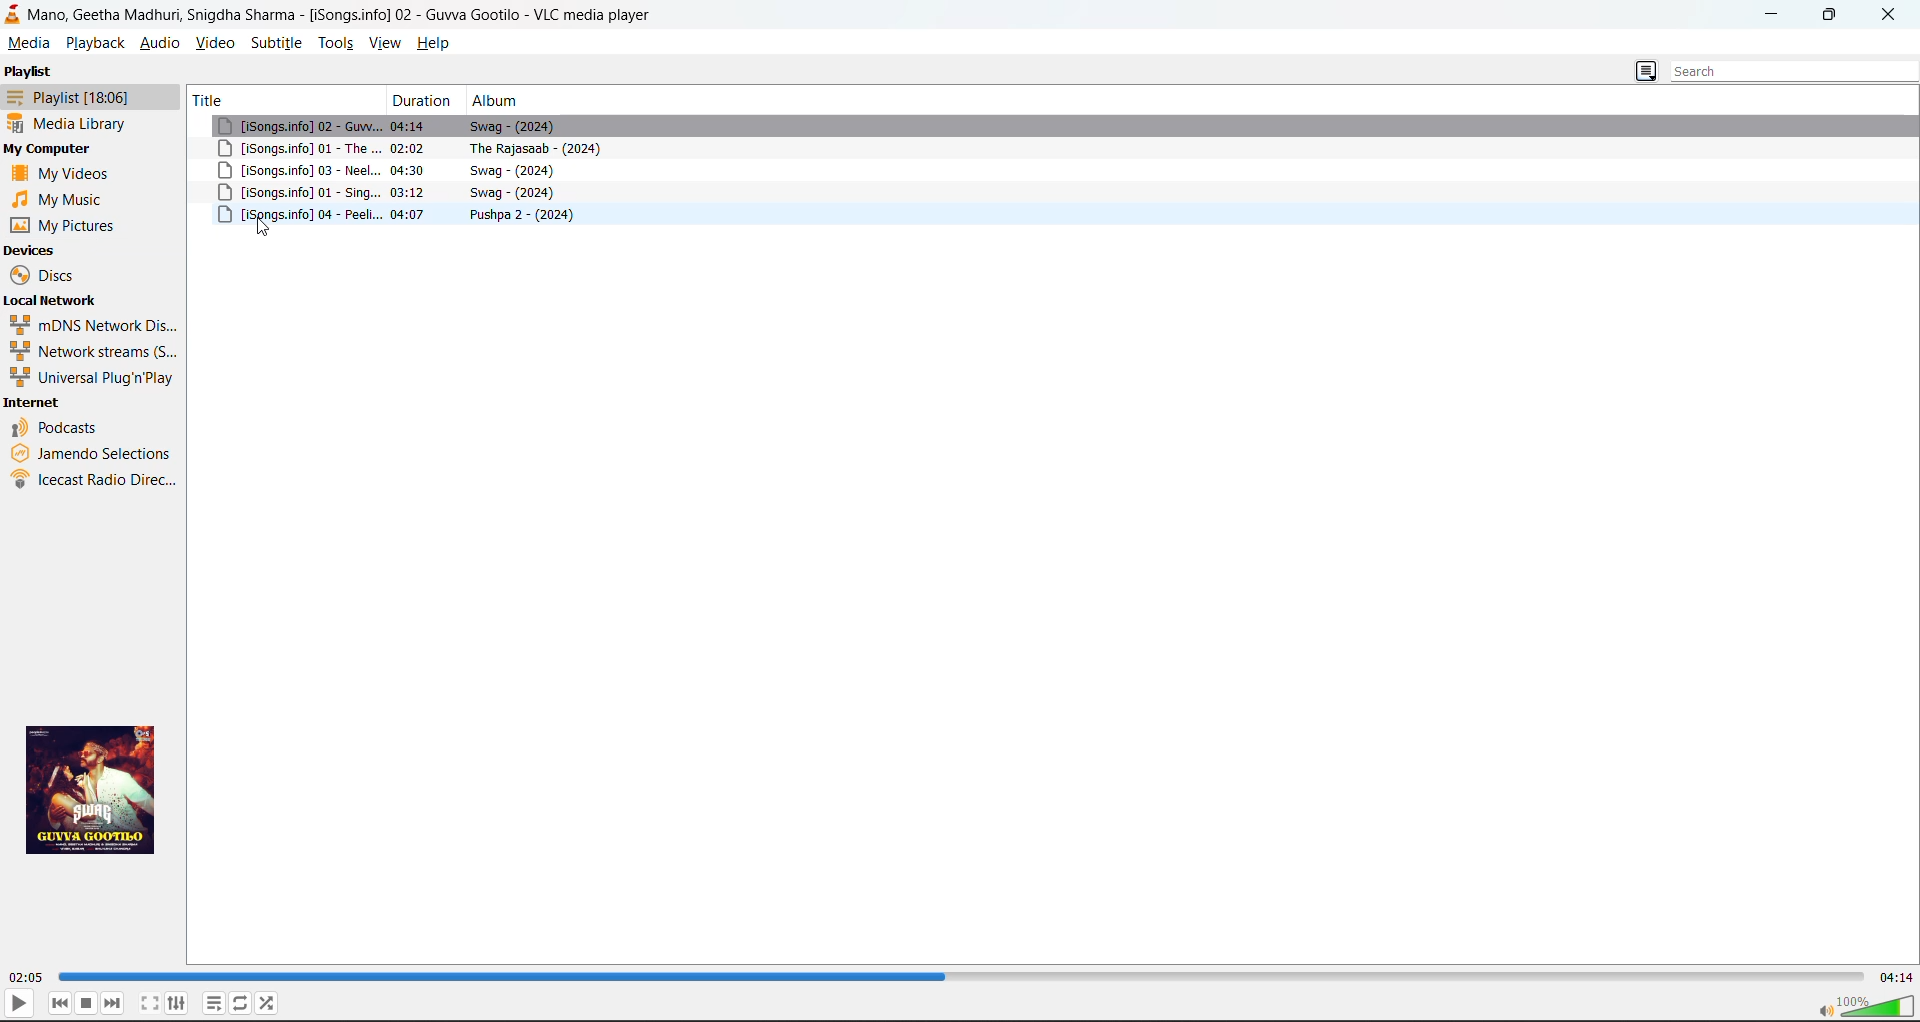 This screenshot has height=1022, width=1920. What do you see at coordinates (47, 275) in the screenshot?
I see `discs` at bounding box center [47, 275].